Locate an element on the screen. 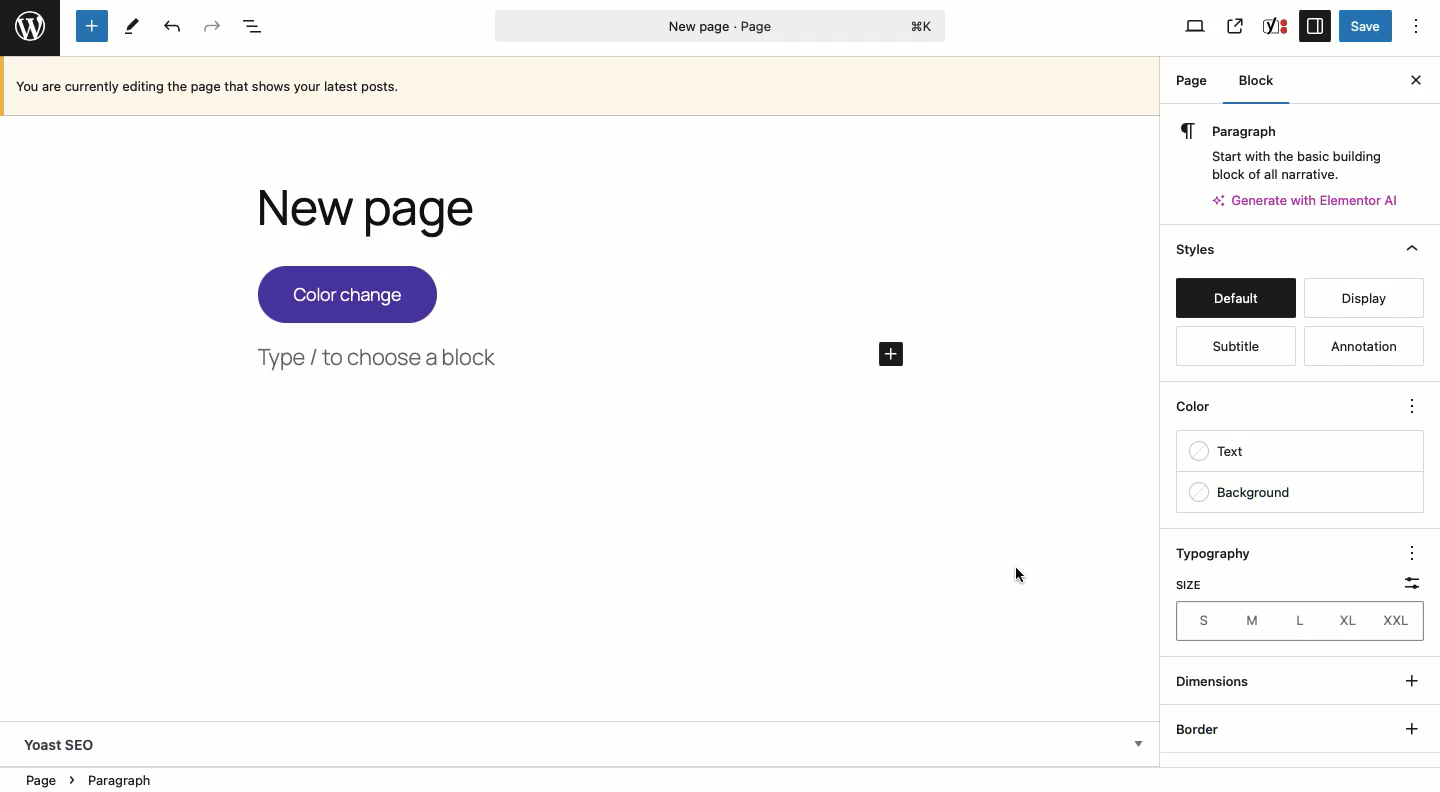 The width and height of the screenshot is (1440, 792). subtle is located at coordinates (1239, 345).